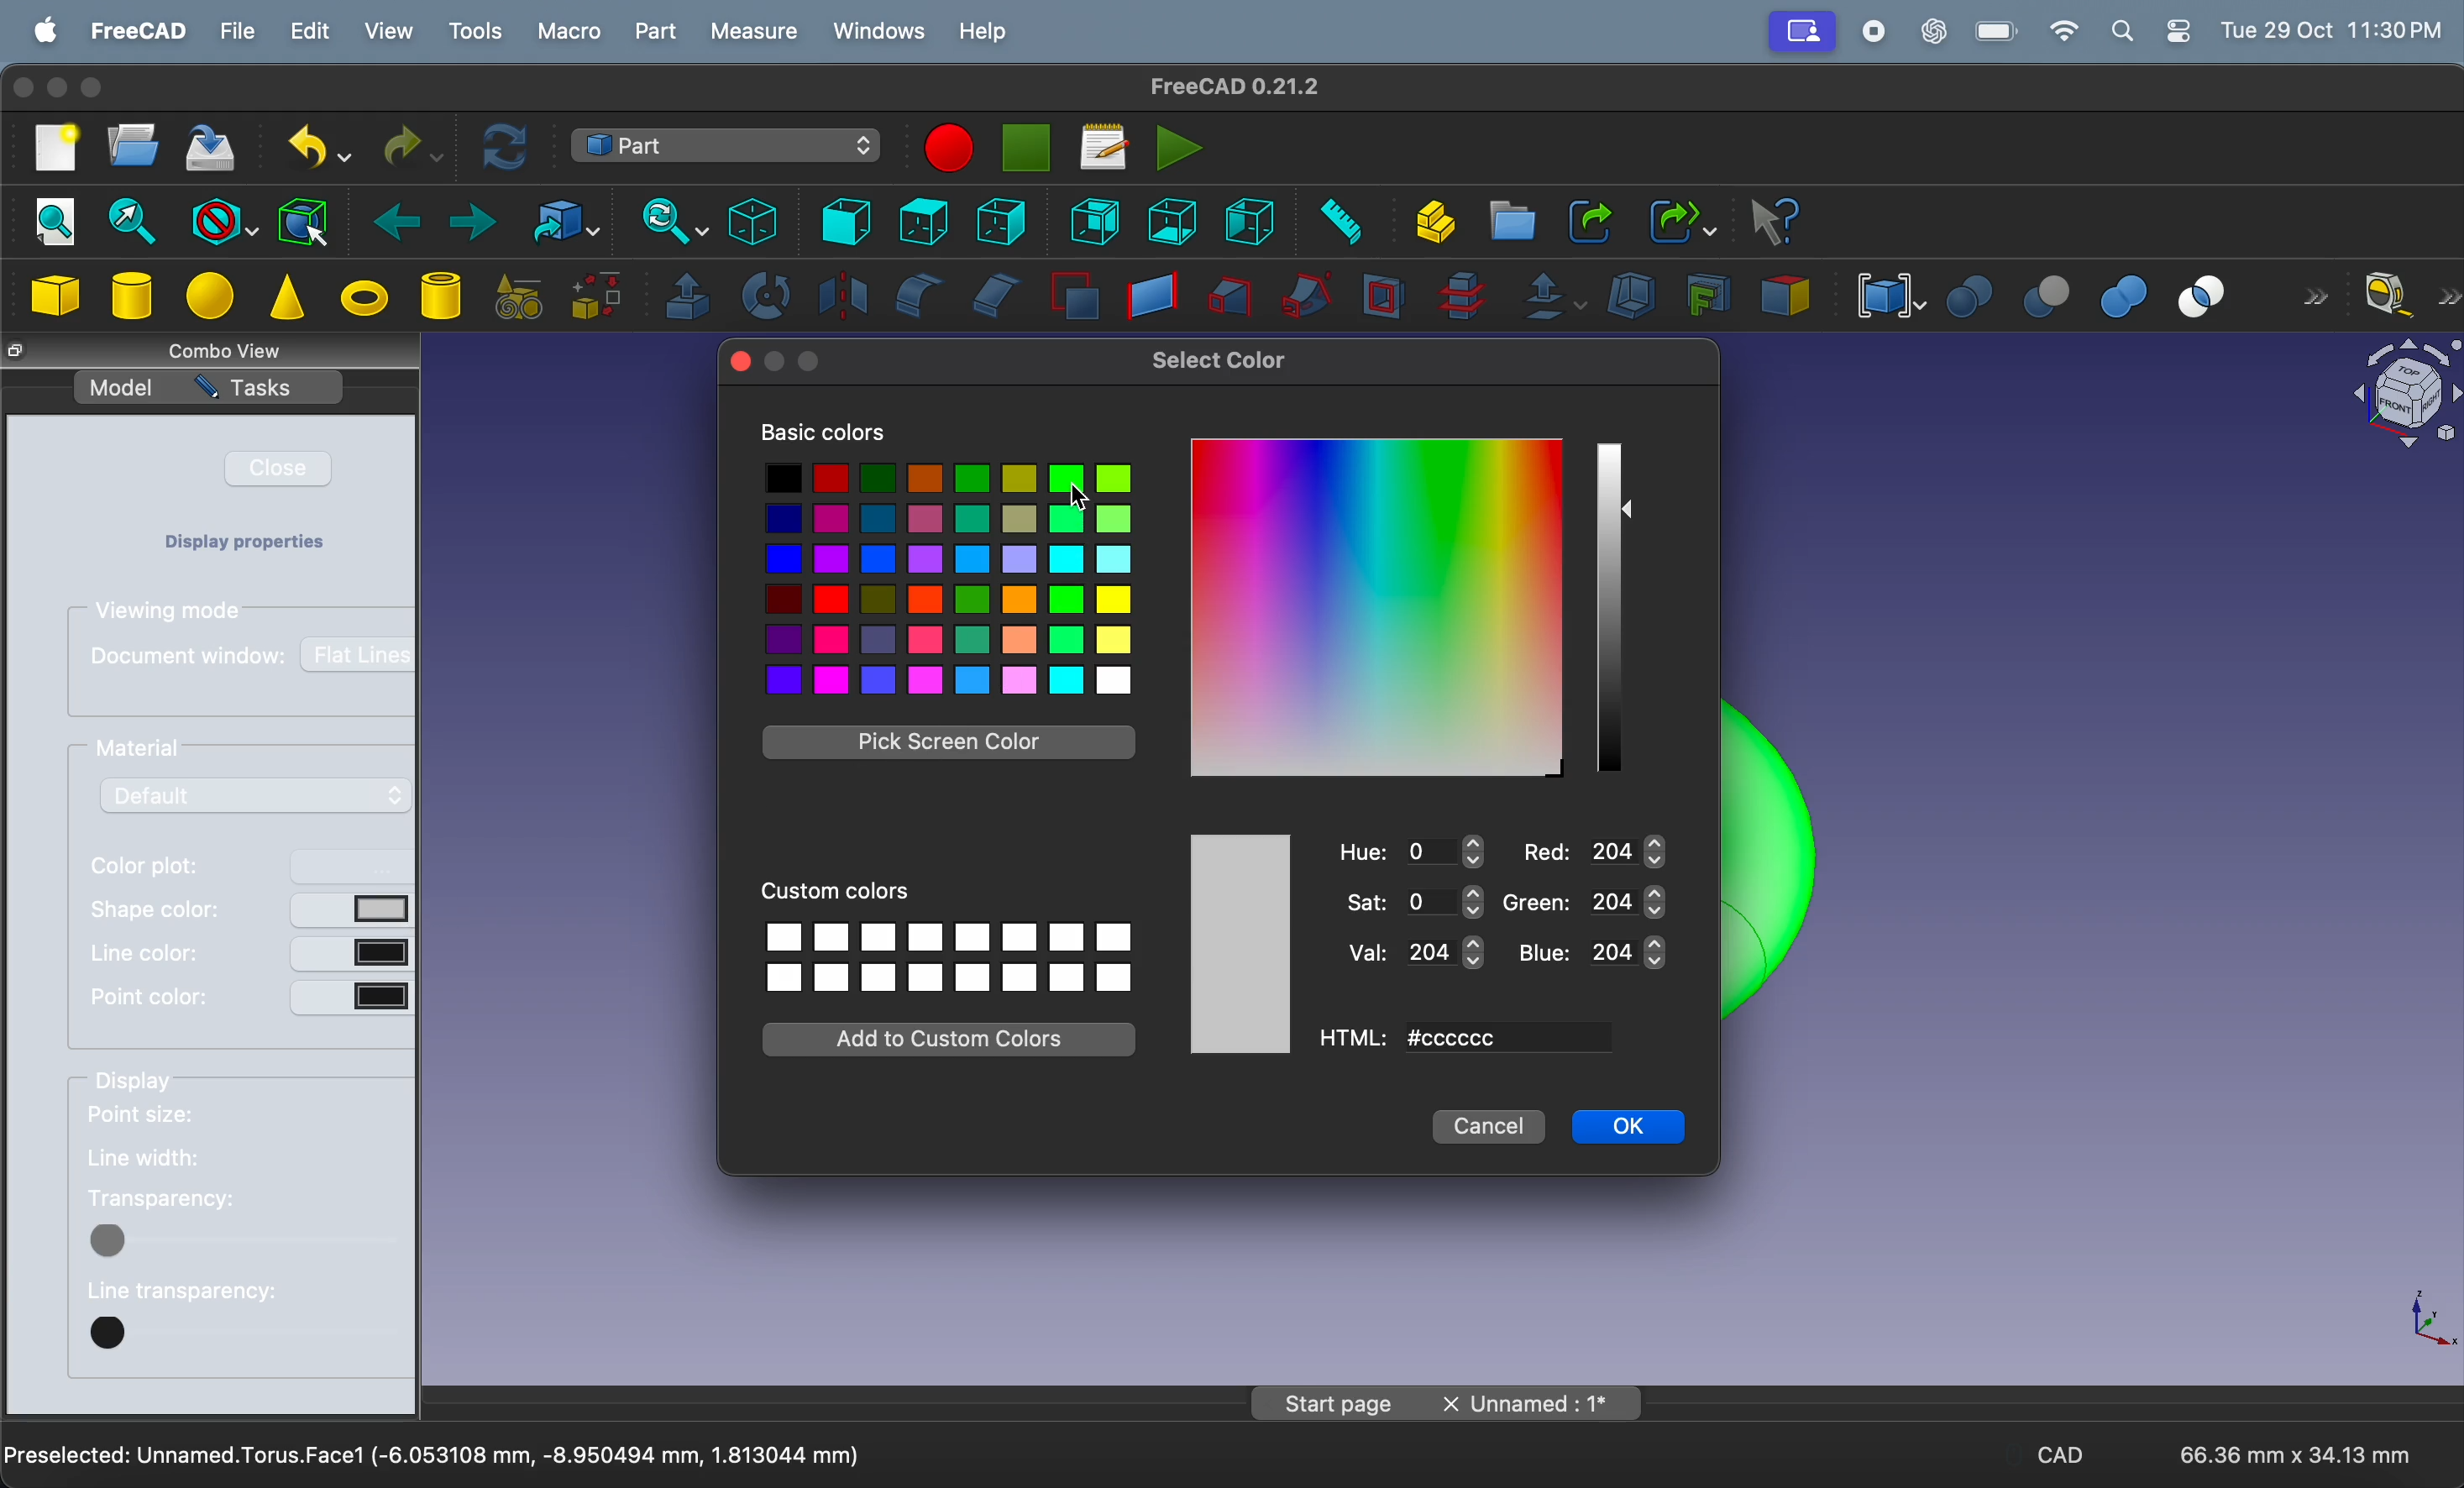 The height and width of the screenshot is (1488, 2464). Describe the element at coordinates (125, 223) in the screenshot. I see `fit section` at that location.